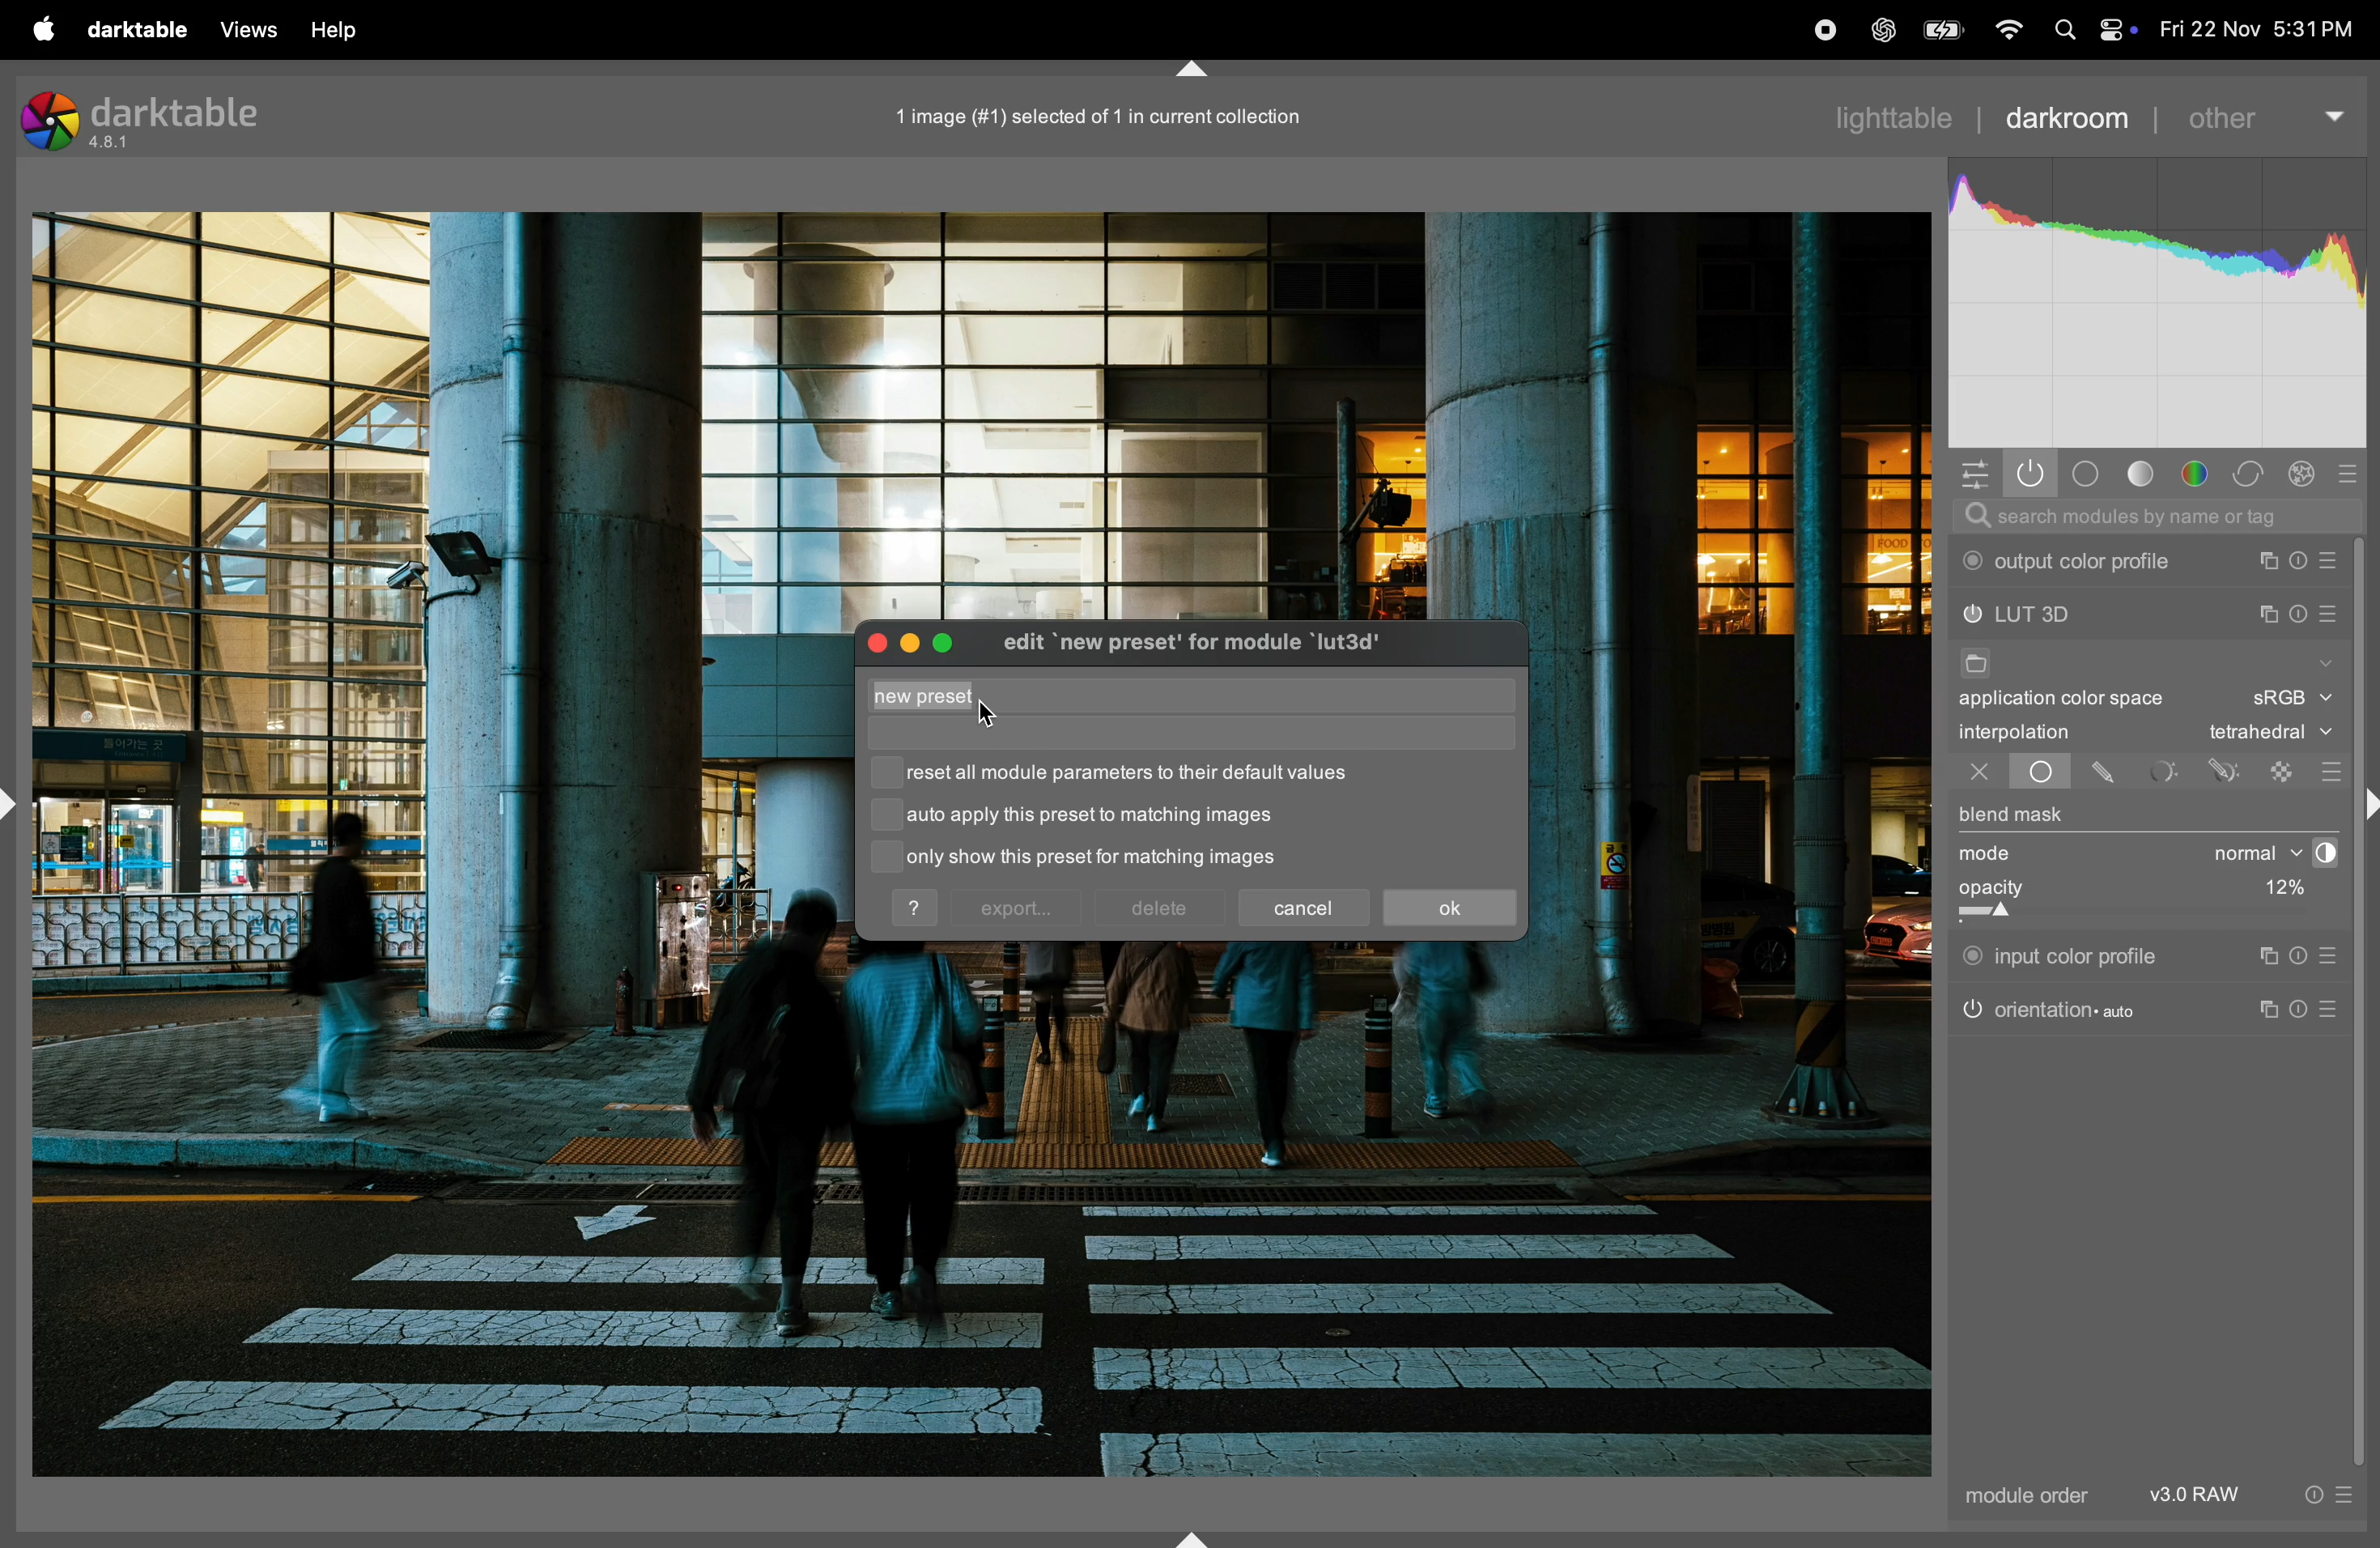 The image size is (2380, 1548). Describe the element at coordinates (2154, 517) in the screenshot. I see `searchbar` at that location.